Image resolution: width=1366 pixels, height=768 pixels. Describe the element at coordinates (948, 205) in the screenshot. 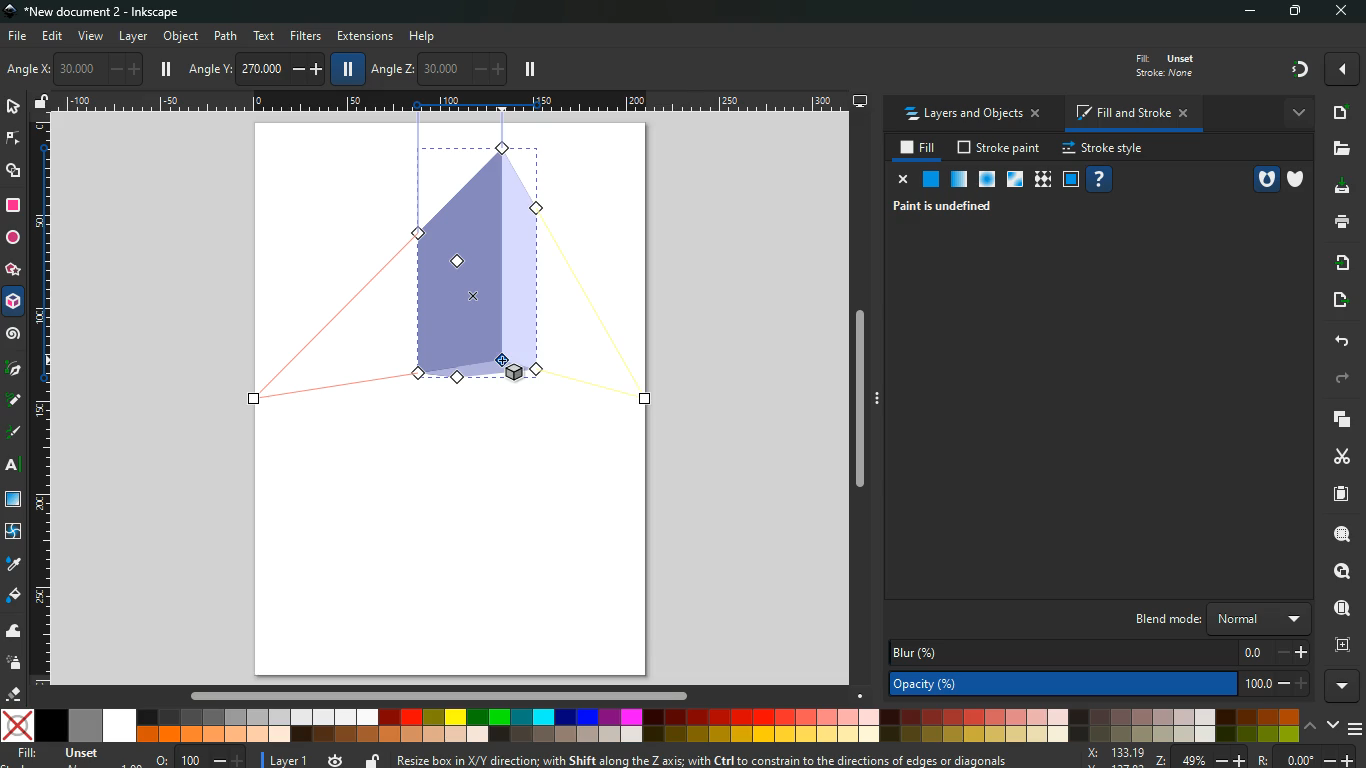

I see `Paint is undefined` at that location.